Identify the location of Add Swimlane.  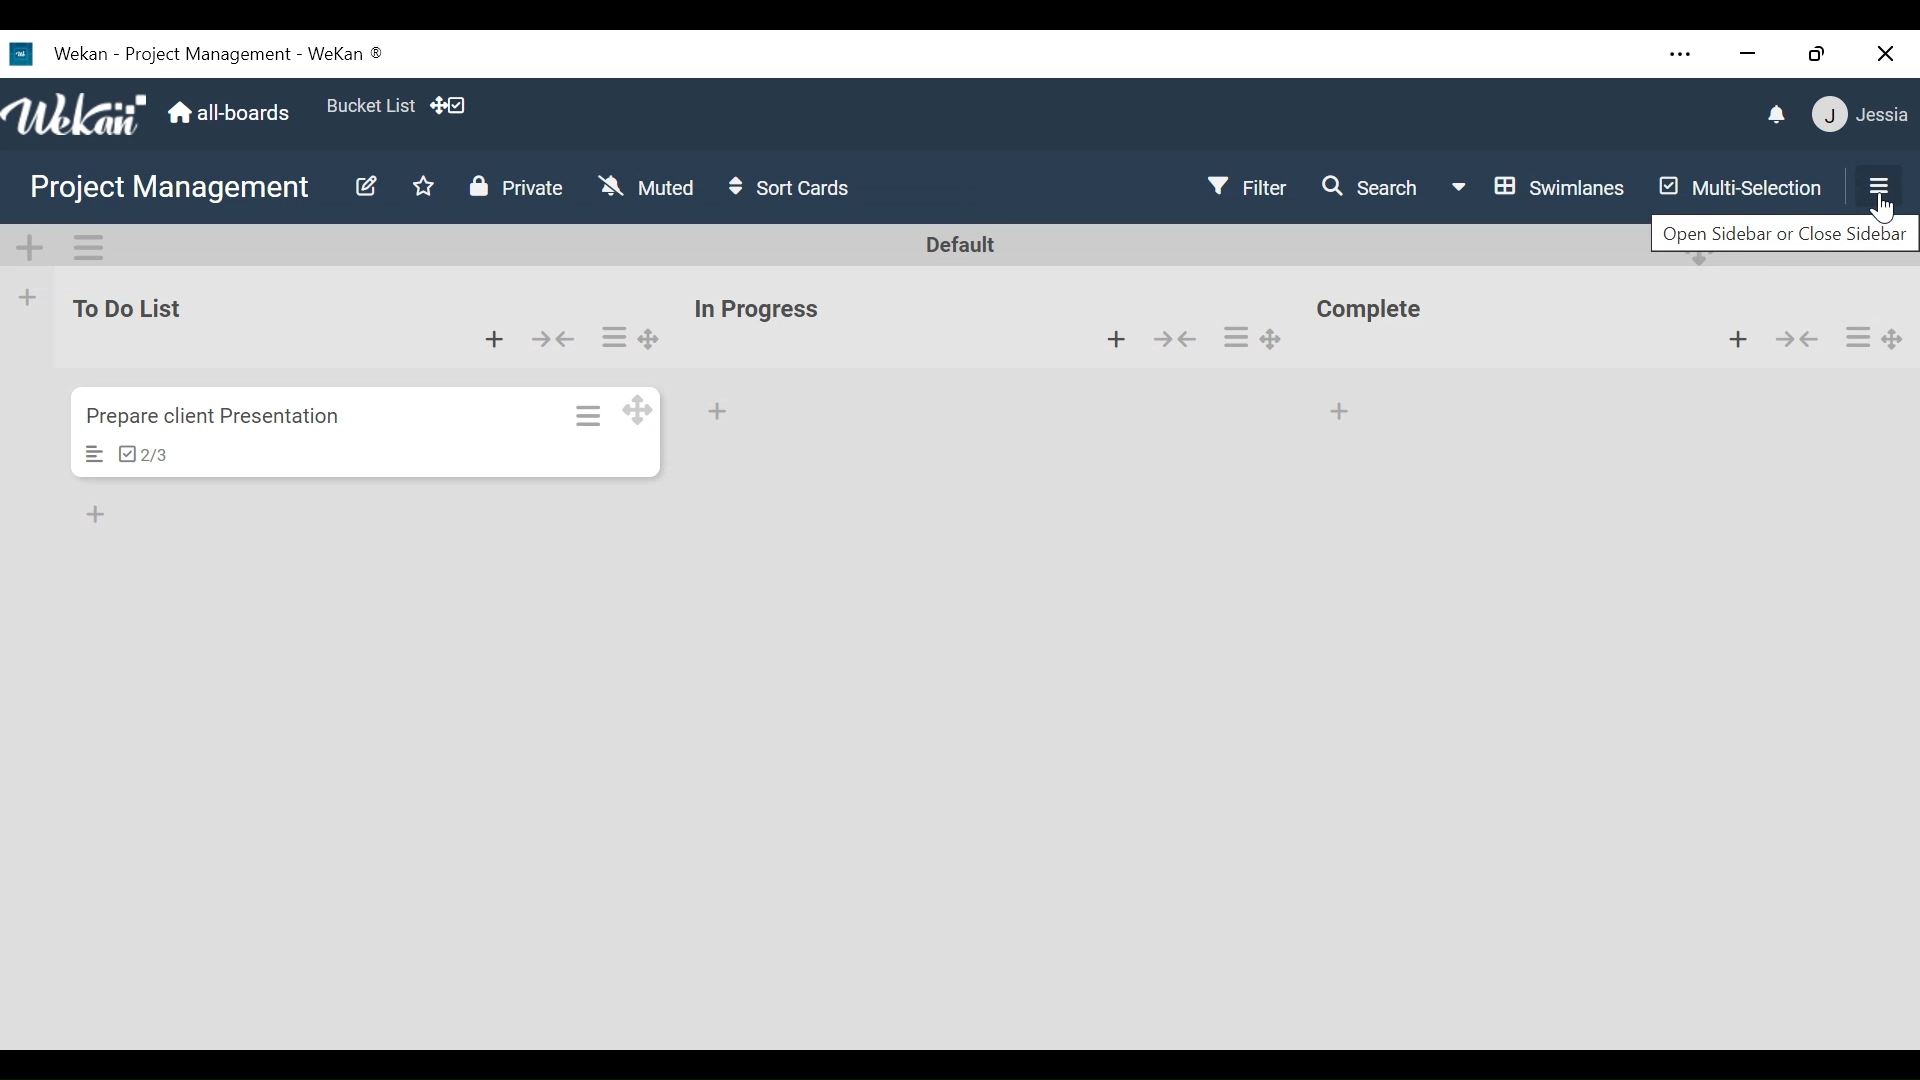
(32, 248).